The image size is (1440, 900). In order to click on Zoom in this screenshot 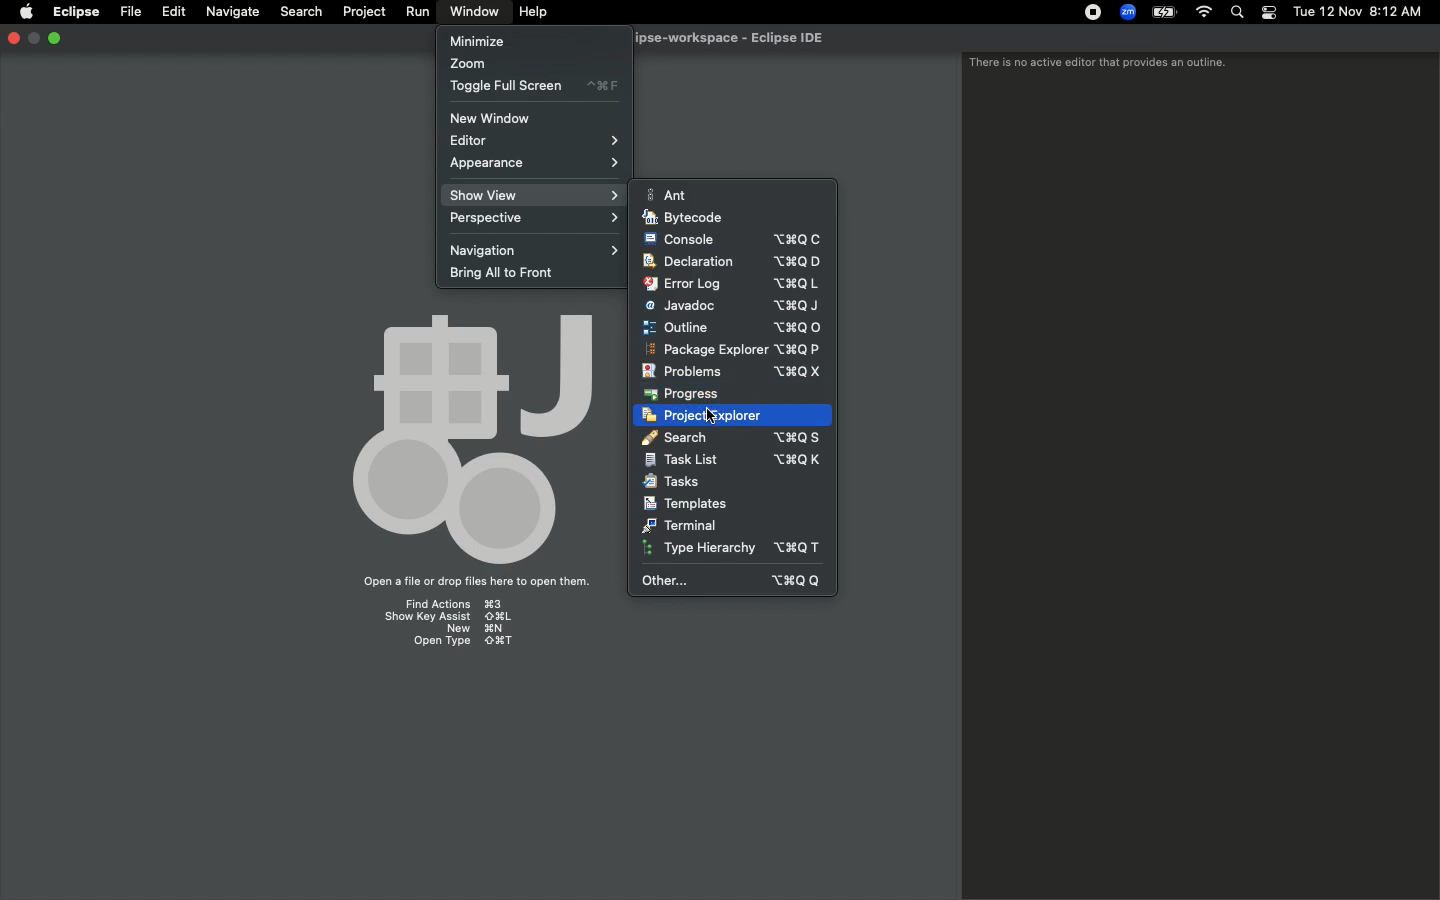, I will do `click(466, 63)`.